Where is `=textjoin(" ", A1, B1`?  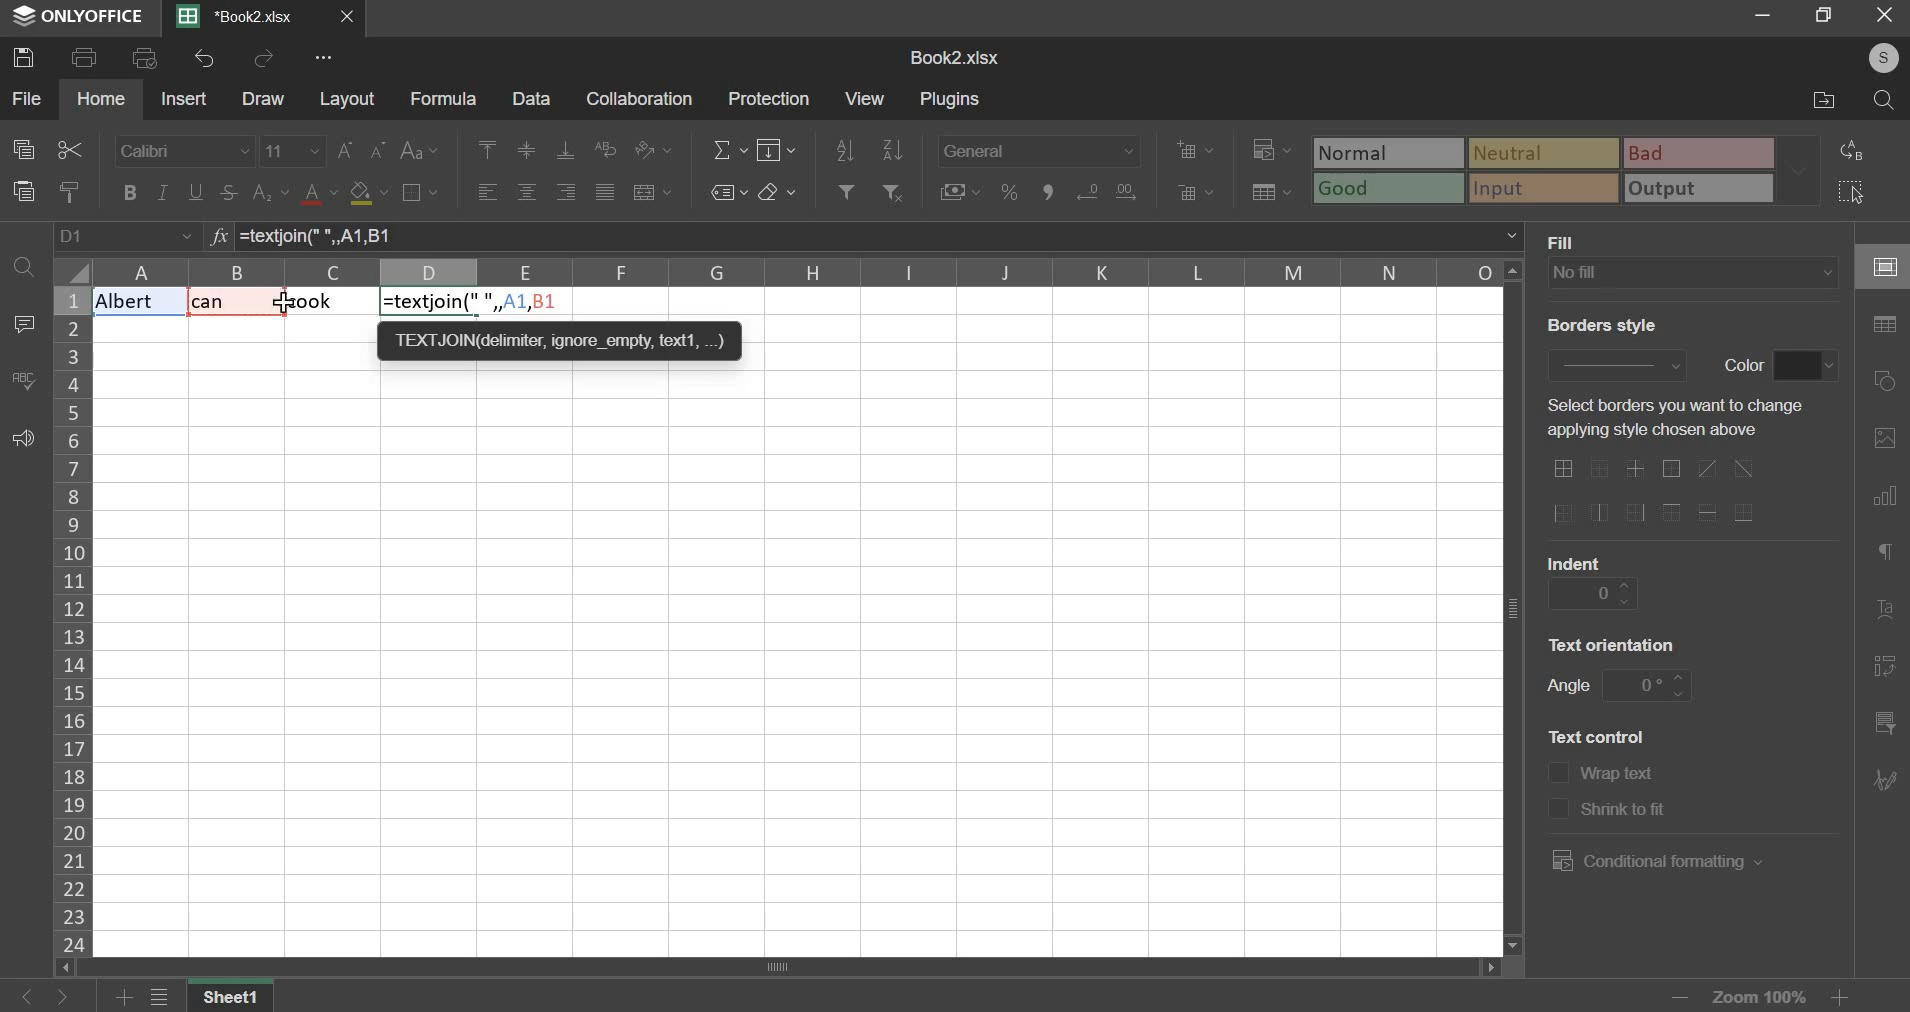 =textjoin(" ", A1, B1 is located at coordinates (880, 236).